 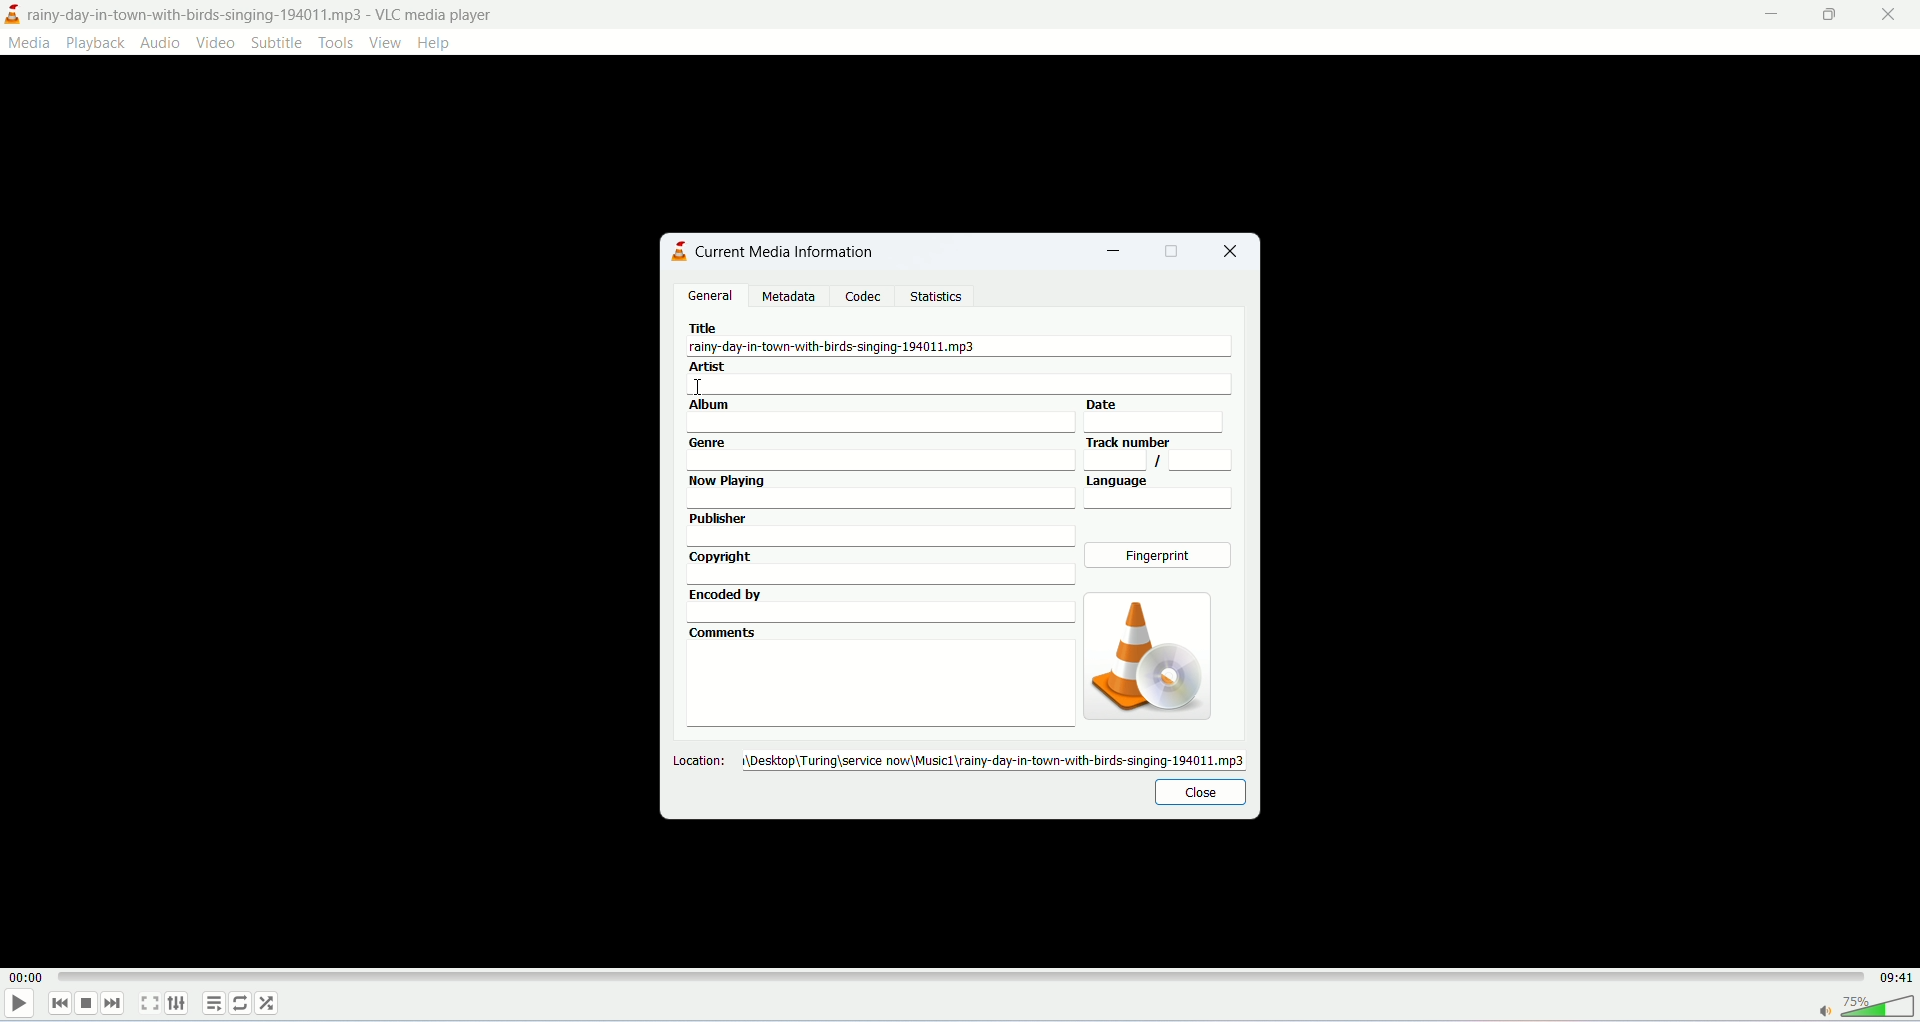 I want to click on extended settings, so click(x=184, y=1002).